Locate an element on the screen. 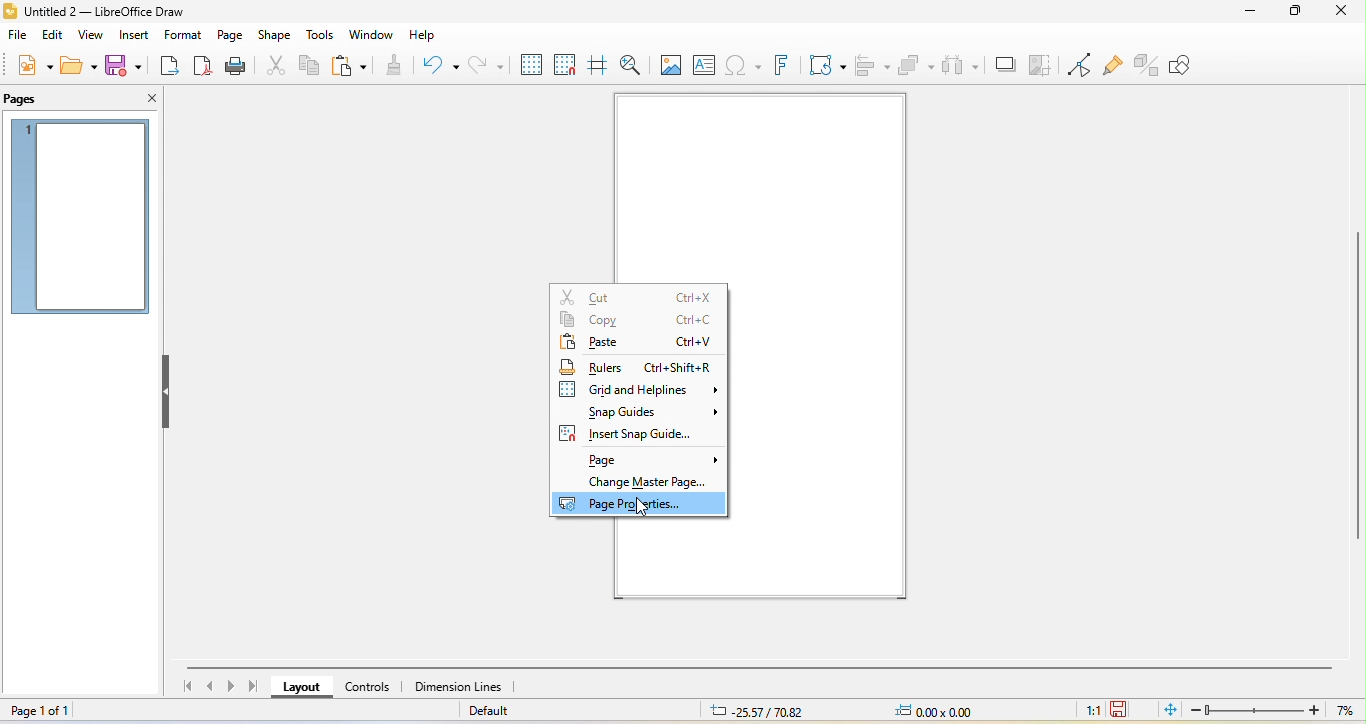 The height and width of the screenshot is (724, 1366). show draw function is located at coordinates (1195, 65).